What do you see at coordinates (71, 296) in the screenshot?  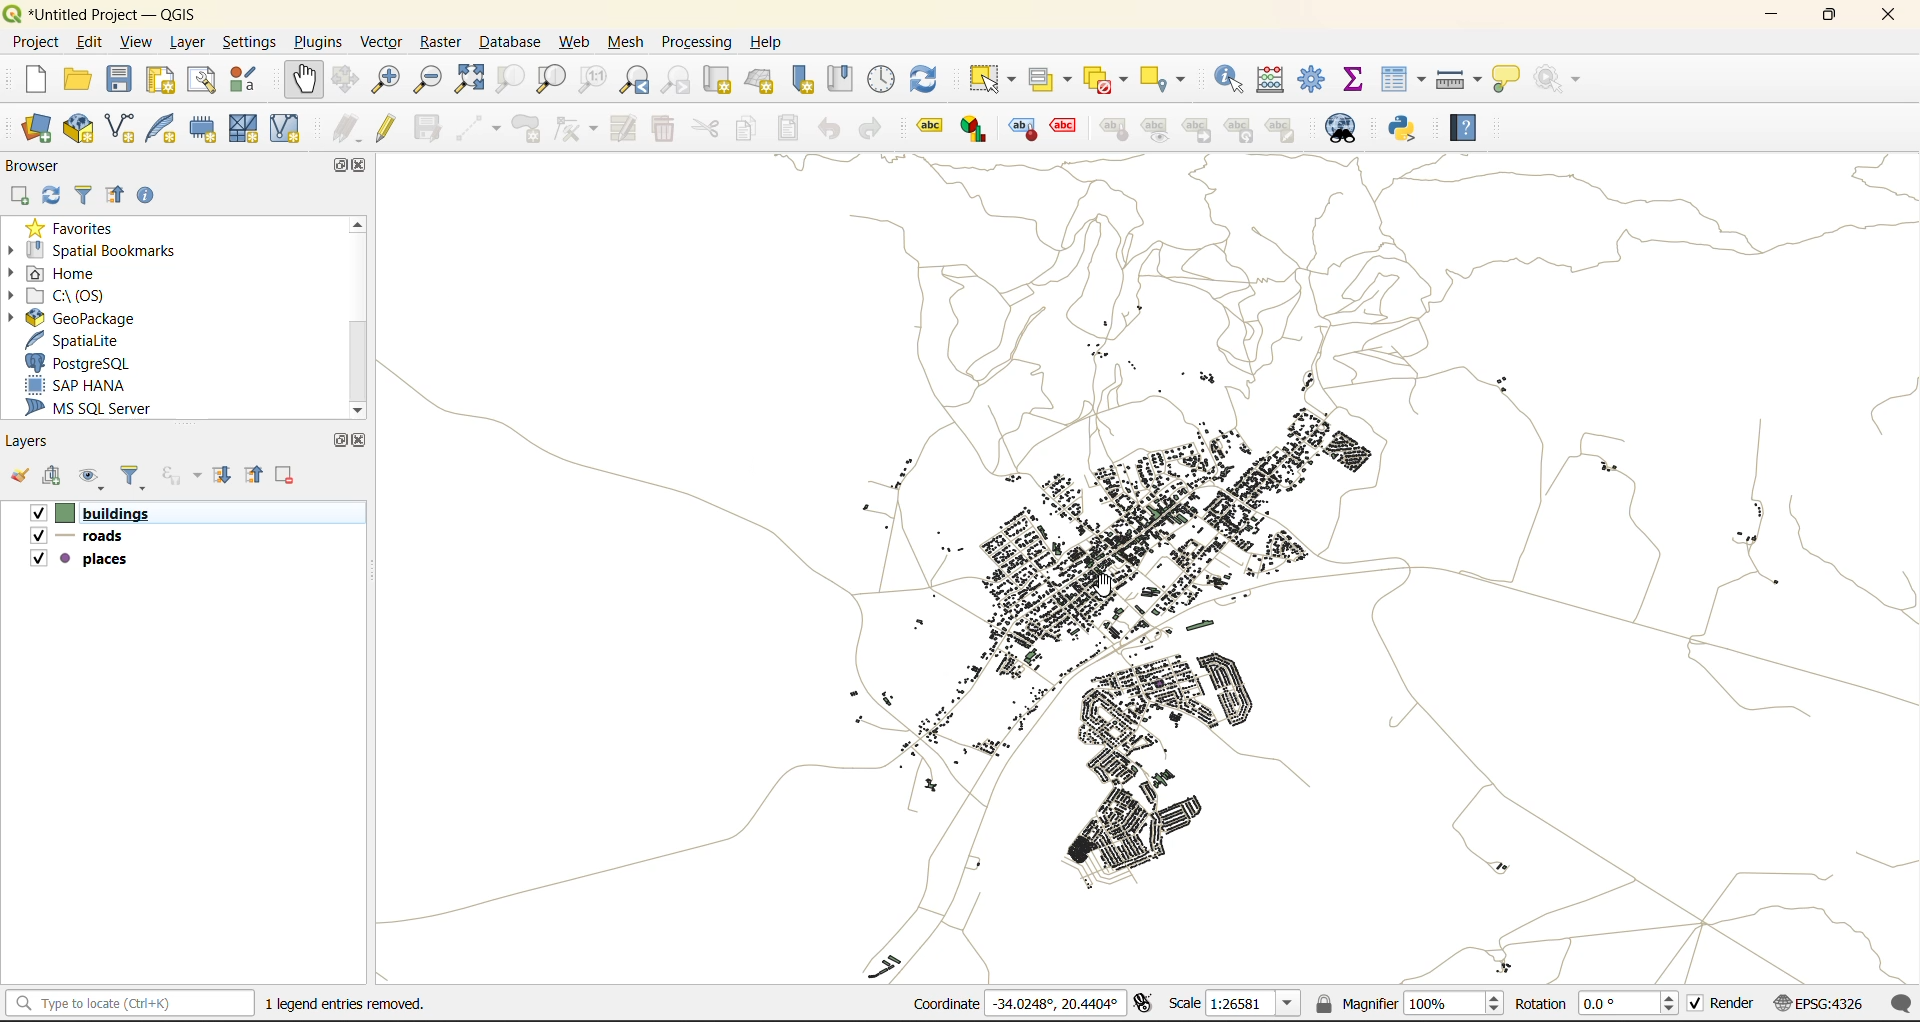 I see `c\:os` at bounding box center [71, 296].